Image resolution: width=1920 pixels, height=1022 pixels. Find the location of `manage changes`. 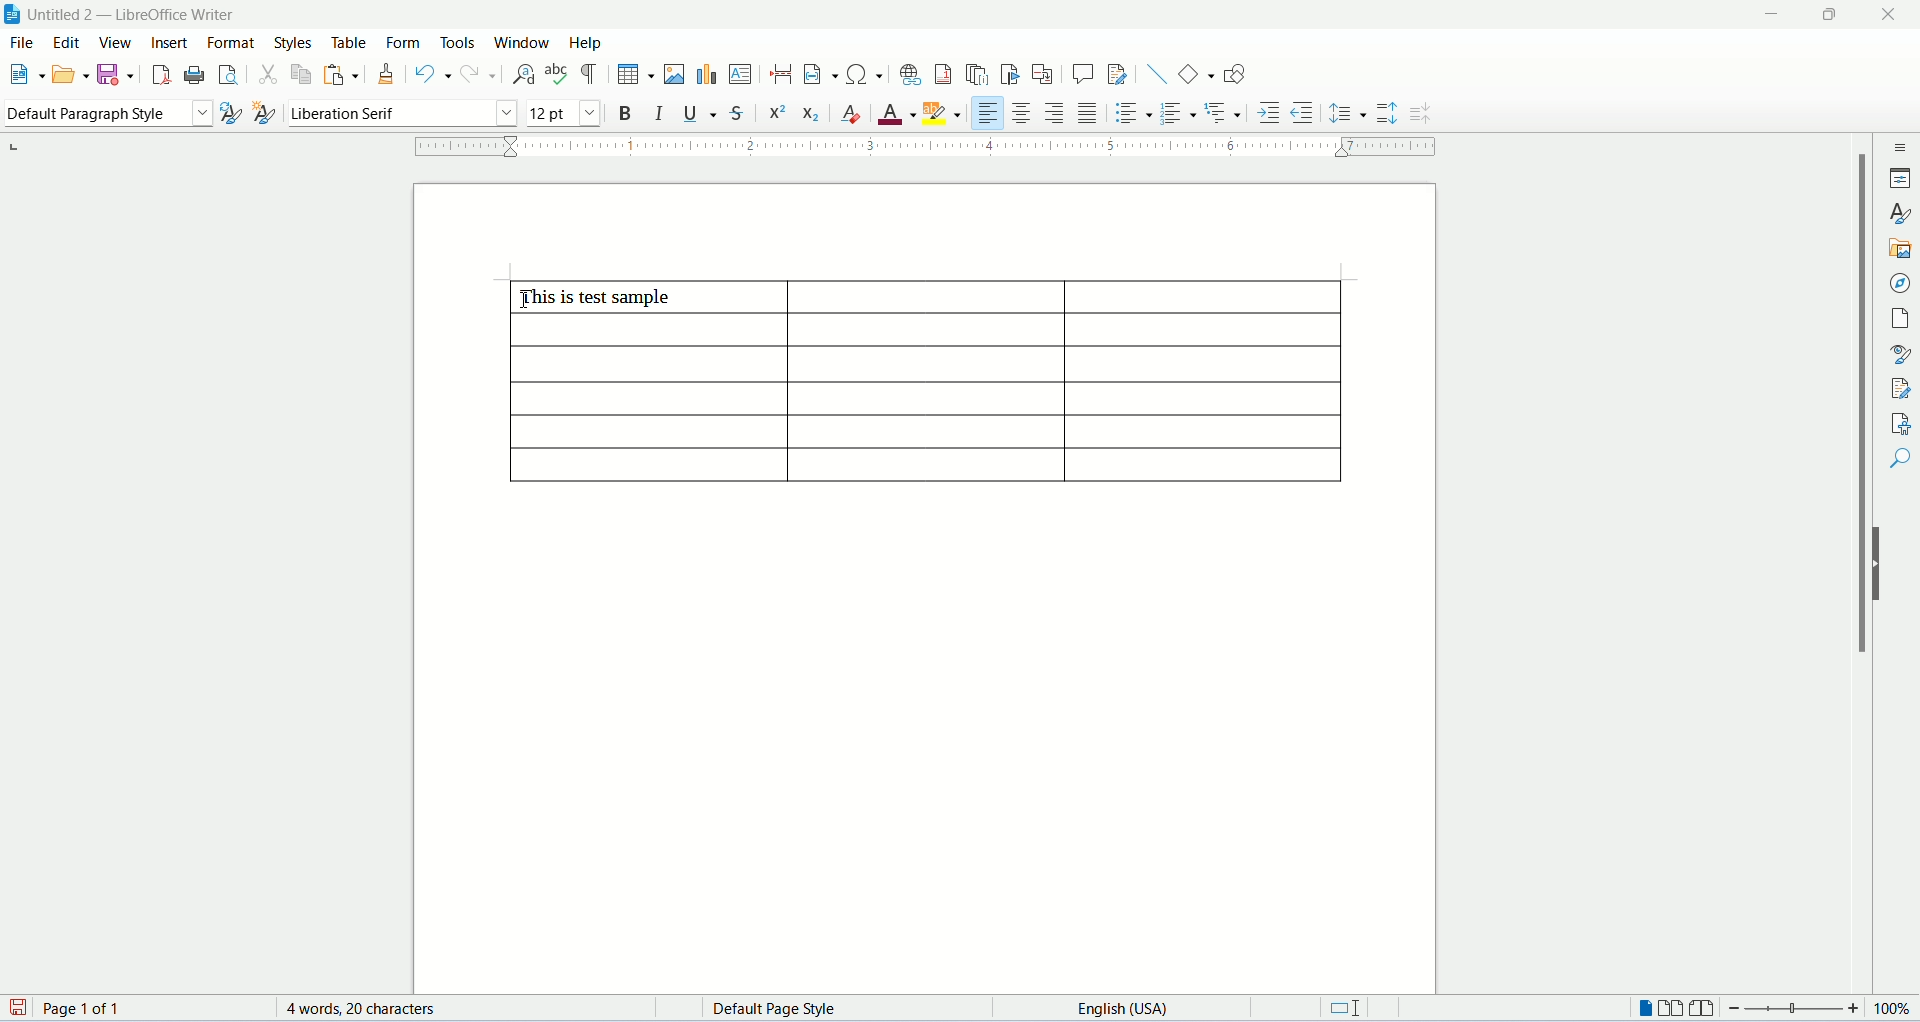

manage changes is located at coordinates (1902, 388).